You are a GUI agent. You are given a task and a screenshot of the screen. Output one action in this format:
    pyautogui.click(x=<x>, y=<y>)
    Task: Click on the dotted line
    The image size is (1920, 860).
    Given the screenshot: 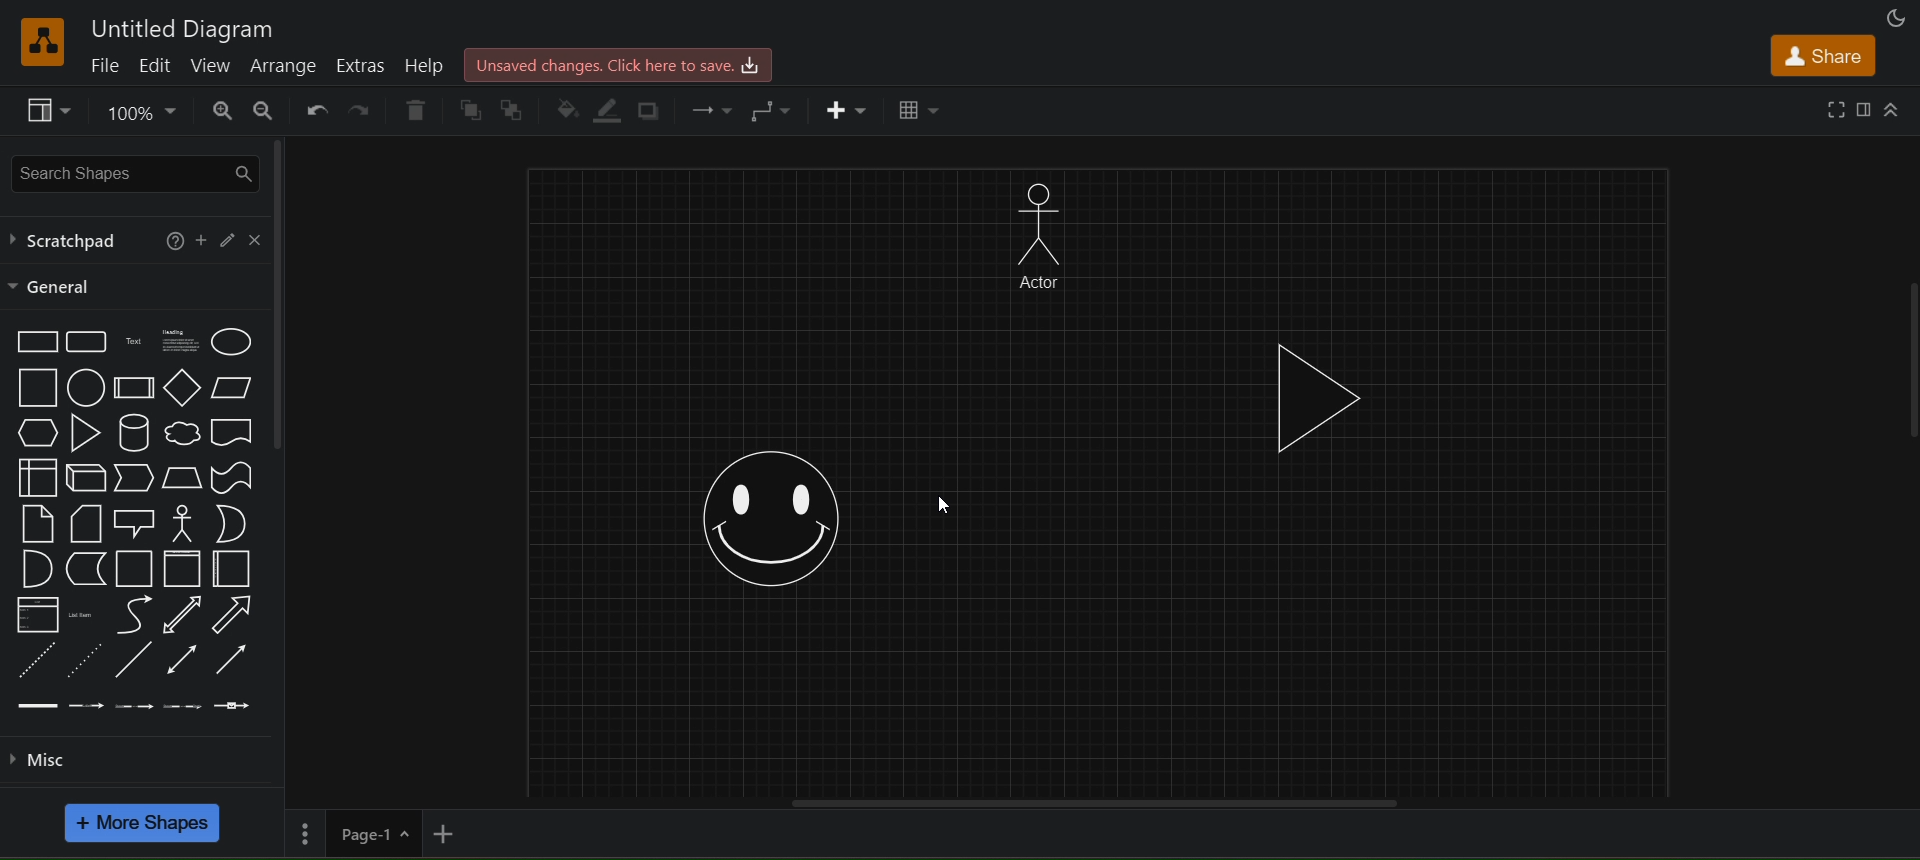 What is the action you would take?
    pyautogui.click(x=85, y=661)
    